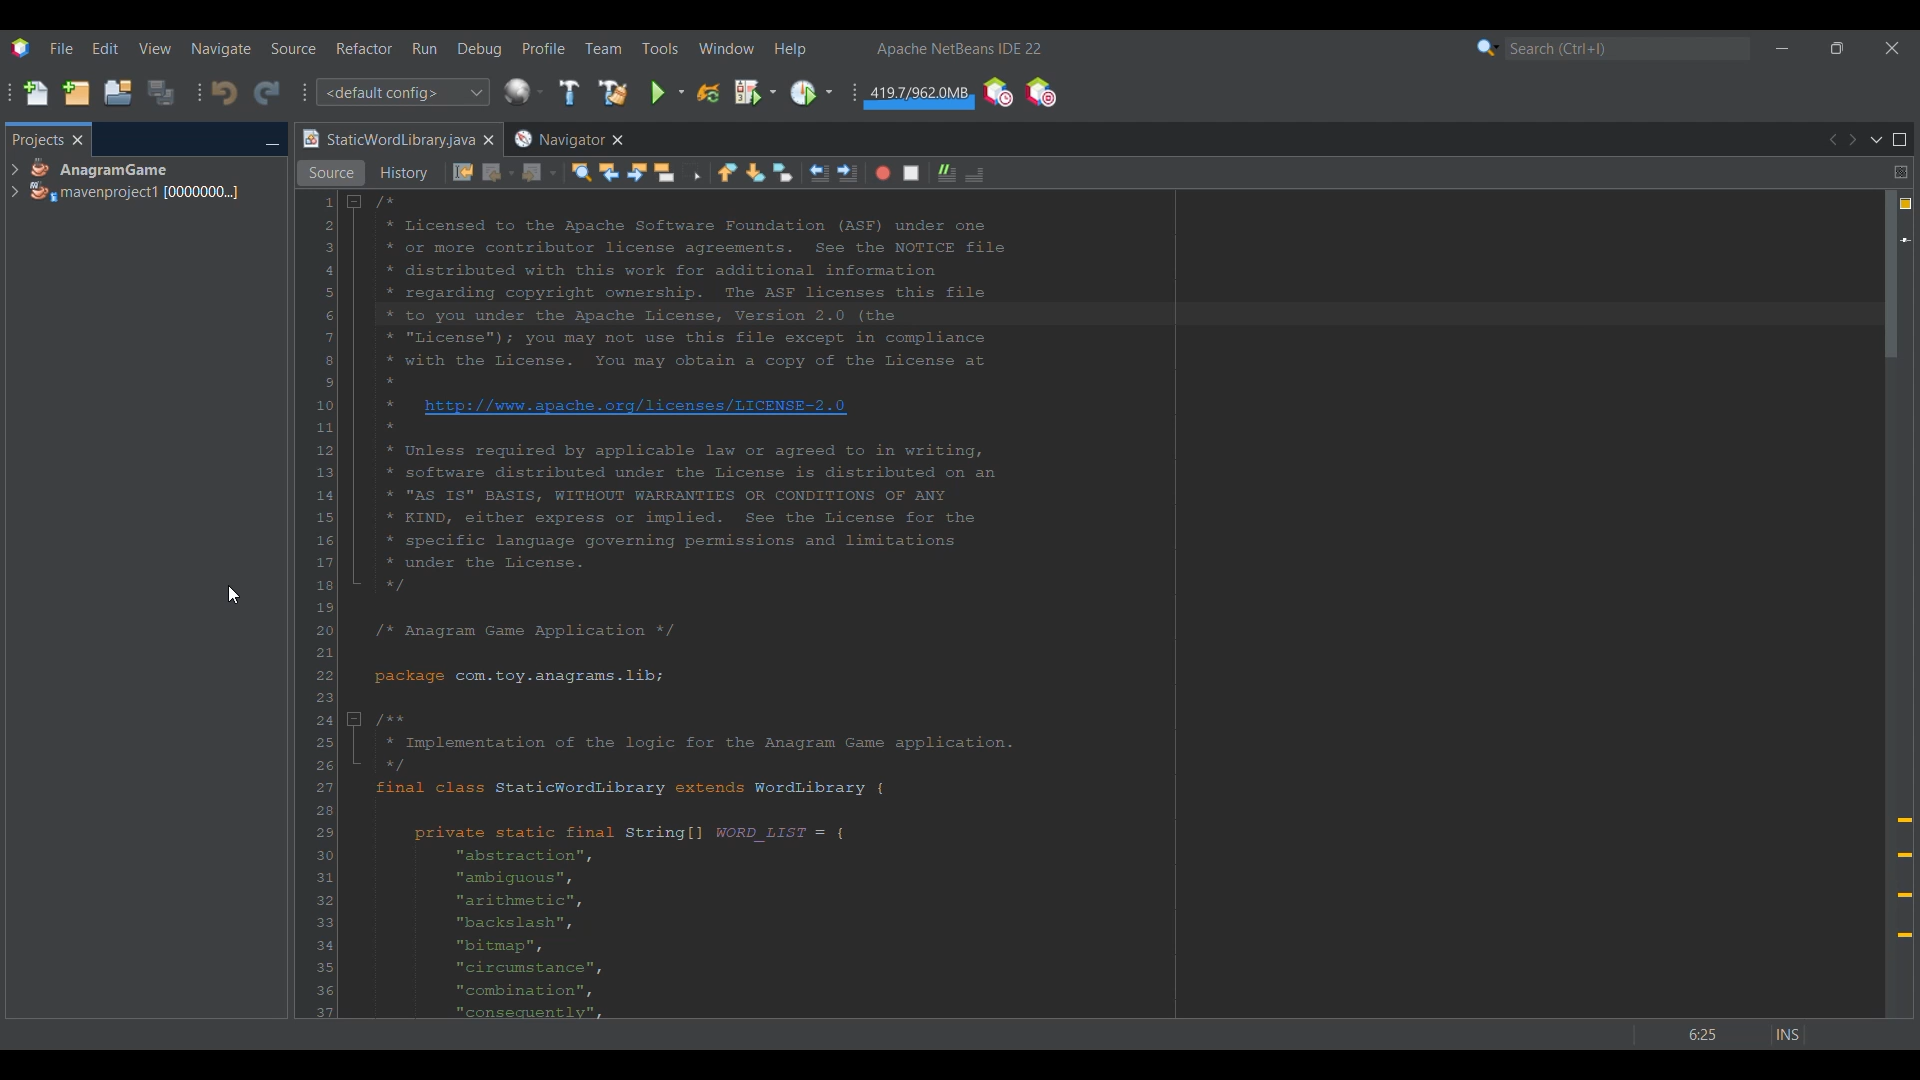  What do you see at coordinates (480, 49) in the screenshot?
I see `Debug menu` at bounding box center [480, 49].